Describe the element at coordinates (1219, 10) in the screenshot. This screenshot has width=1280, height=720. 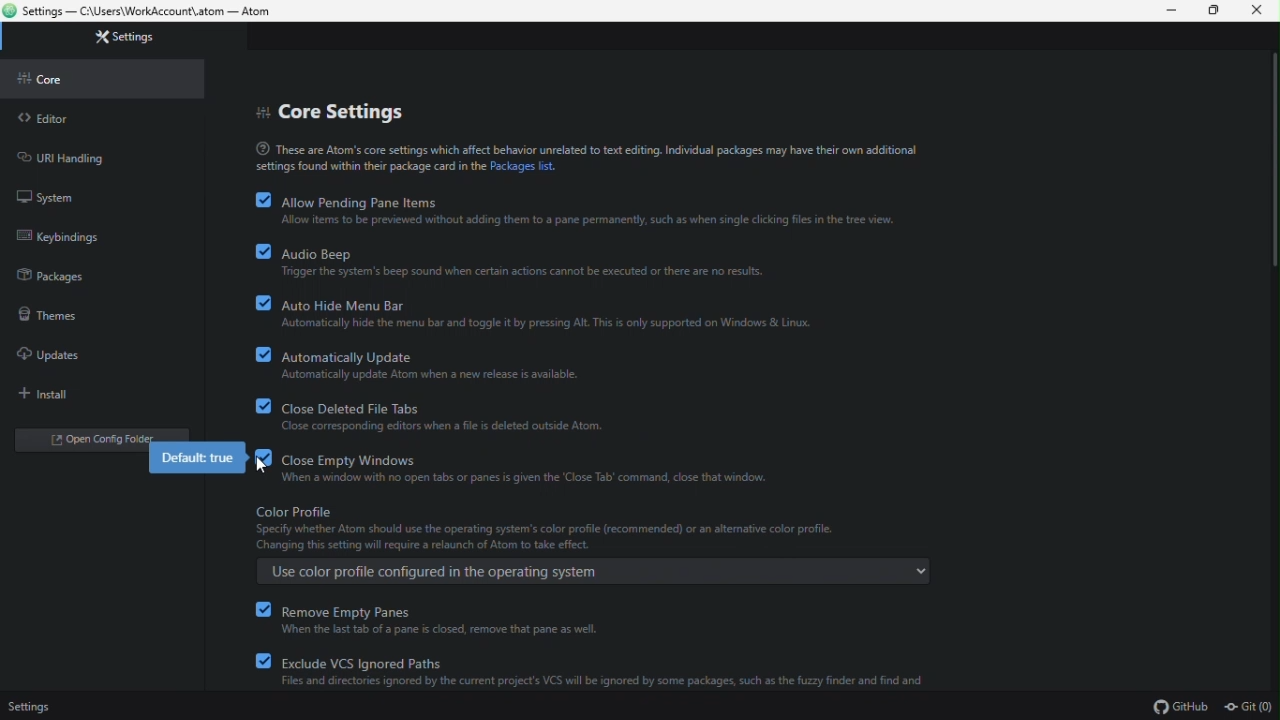
I see `restore` at that location.